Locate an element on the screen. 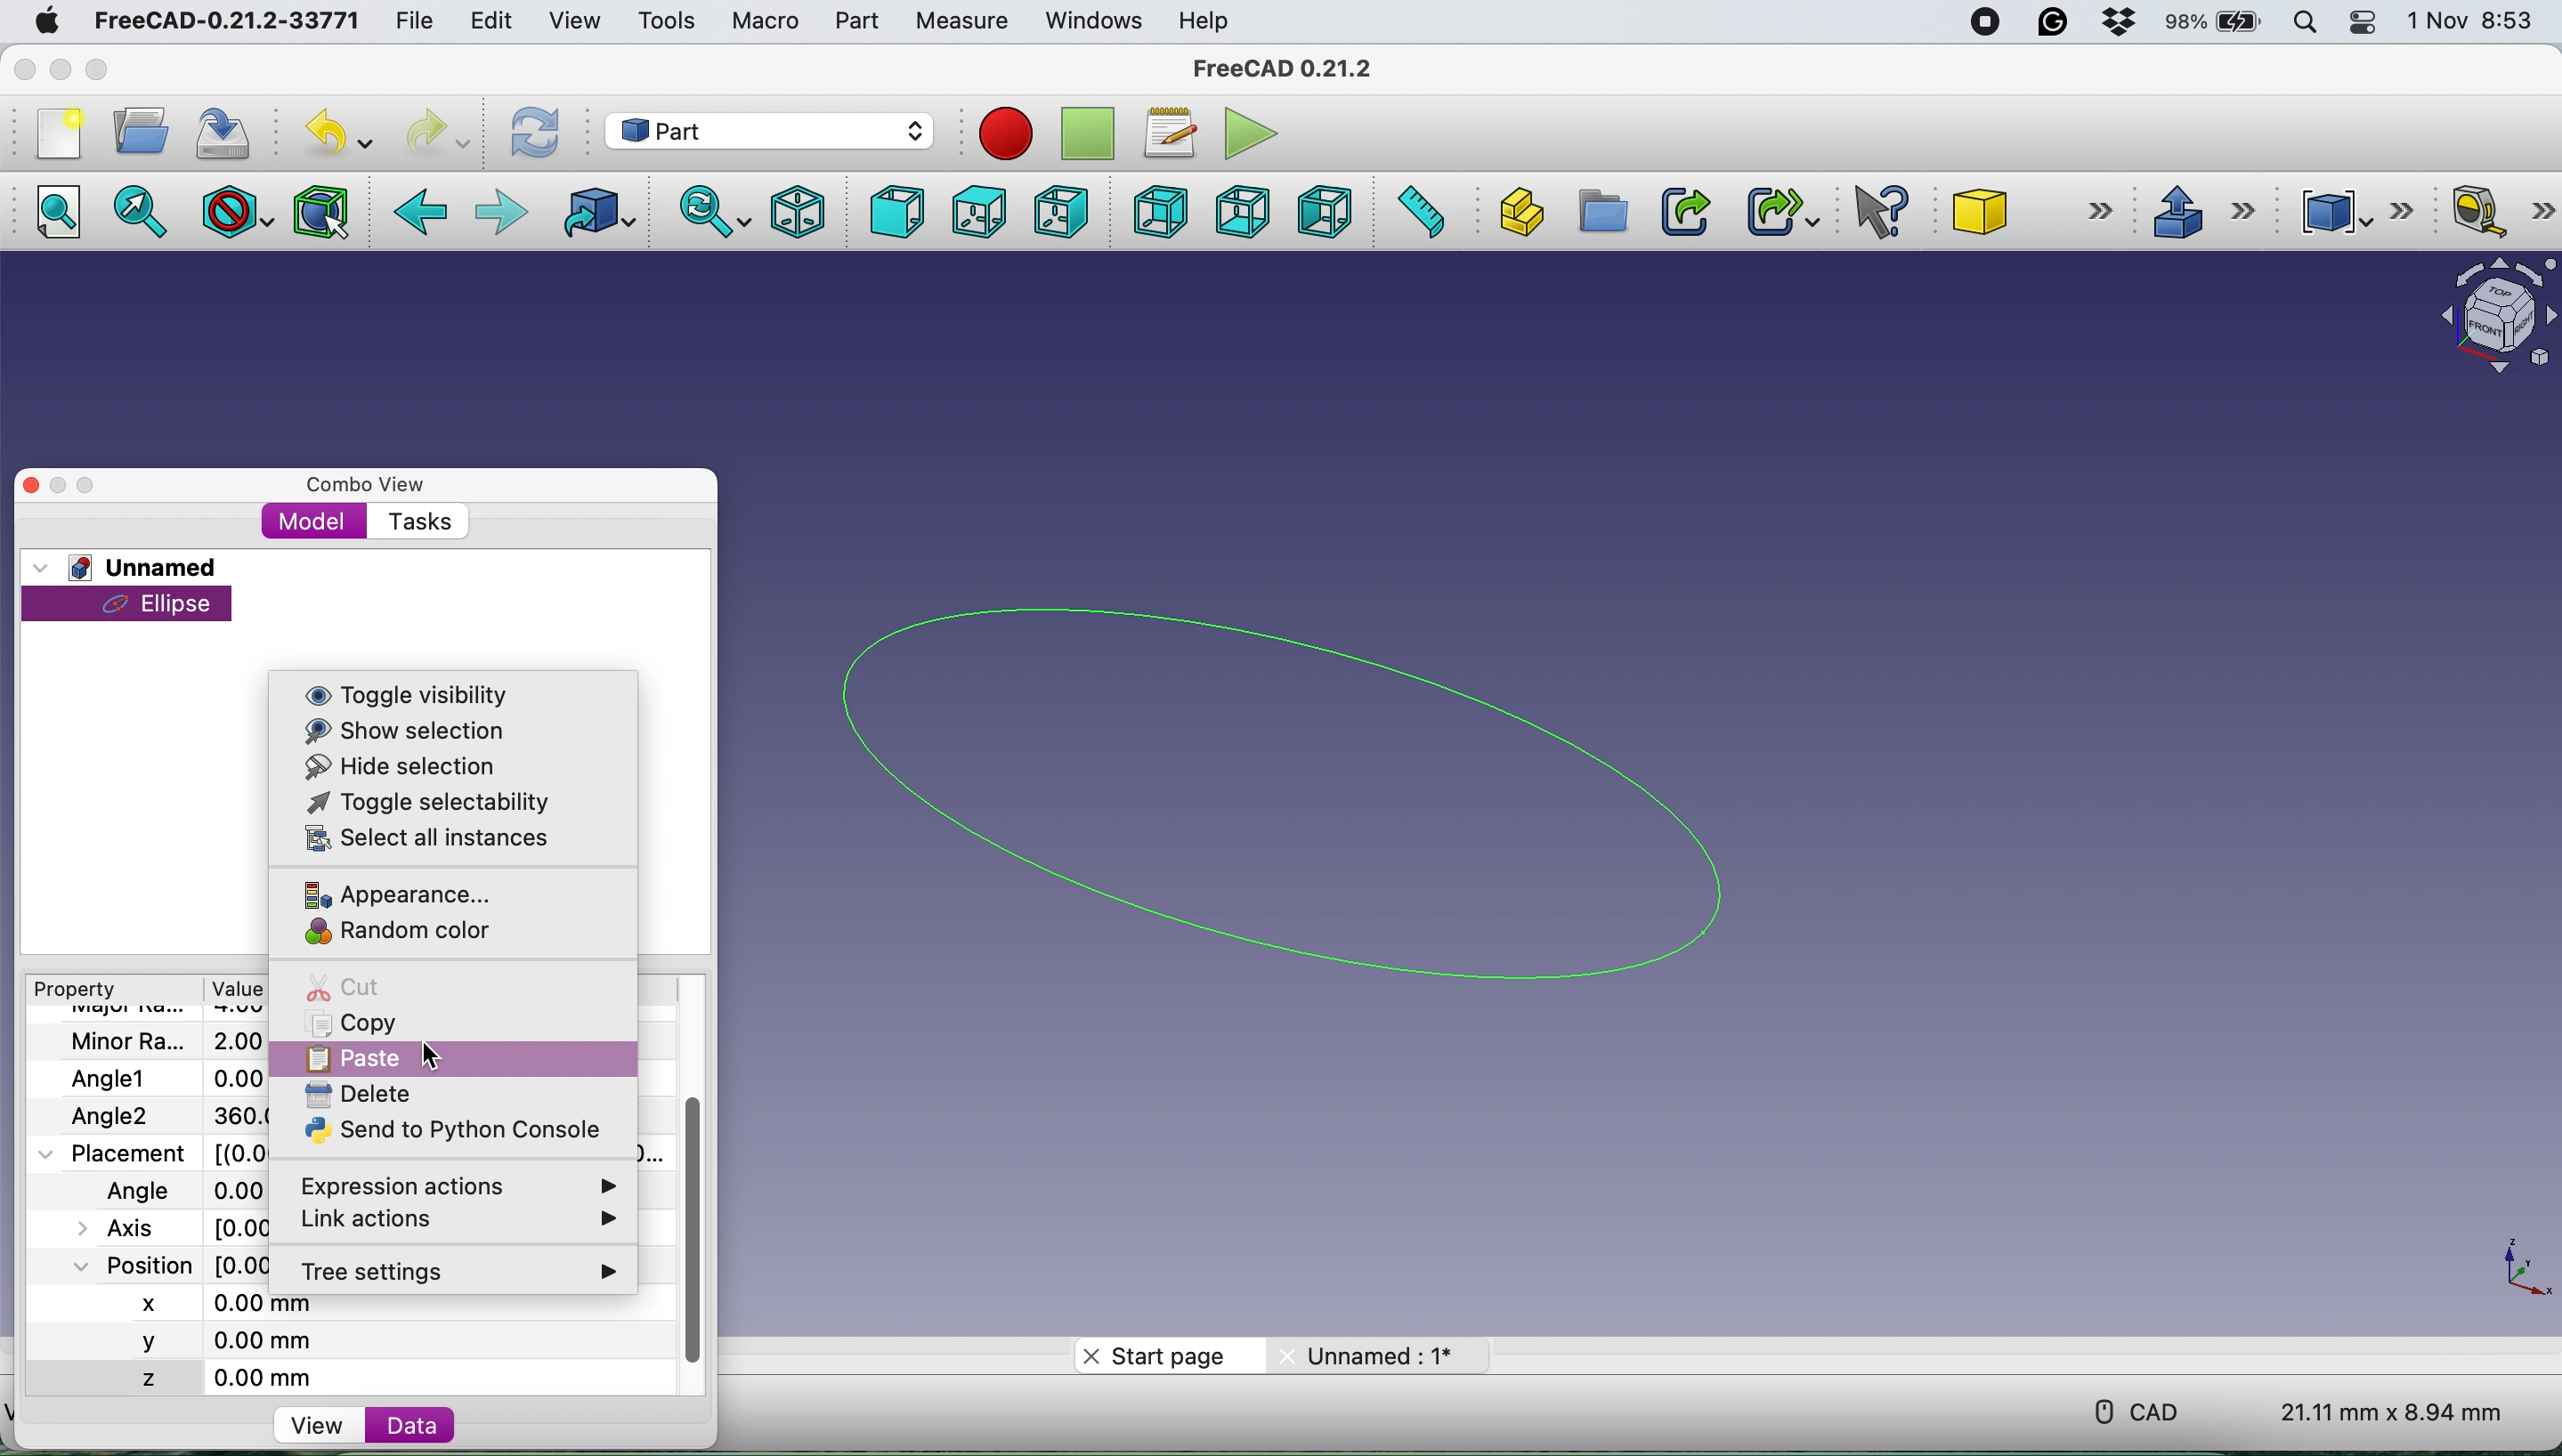 This screenshot has height=1456, width=2562. fit all is located at coordinates (58, 211).